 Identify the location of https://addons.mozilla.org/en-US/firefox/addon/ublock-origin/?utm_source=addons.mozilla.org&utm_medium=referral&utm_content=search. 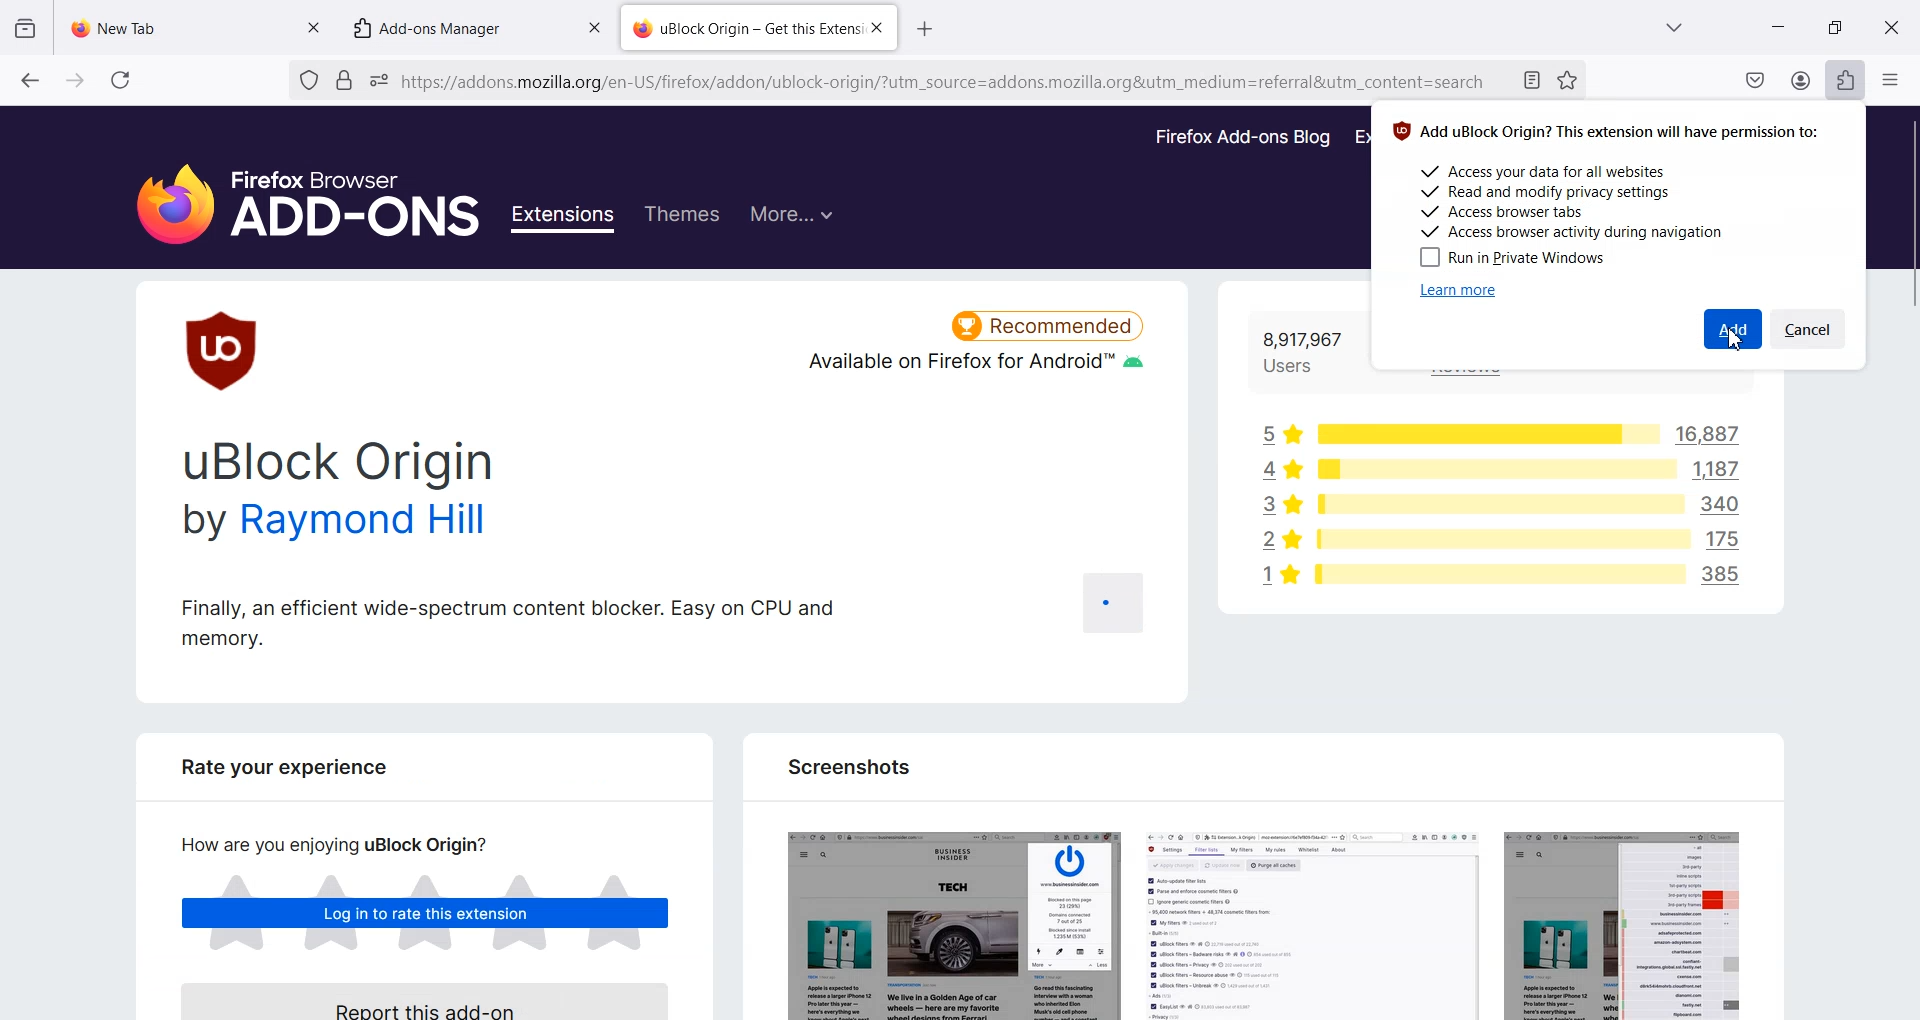
(946, 85).